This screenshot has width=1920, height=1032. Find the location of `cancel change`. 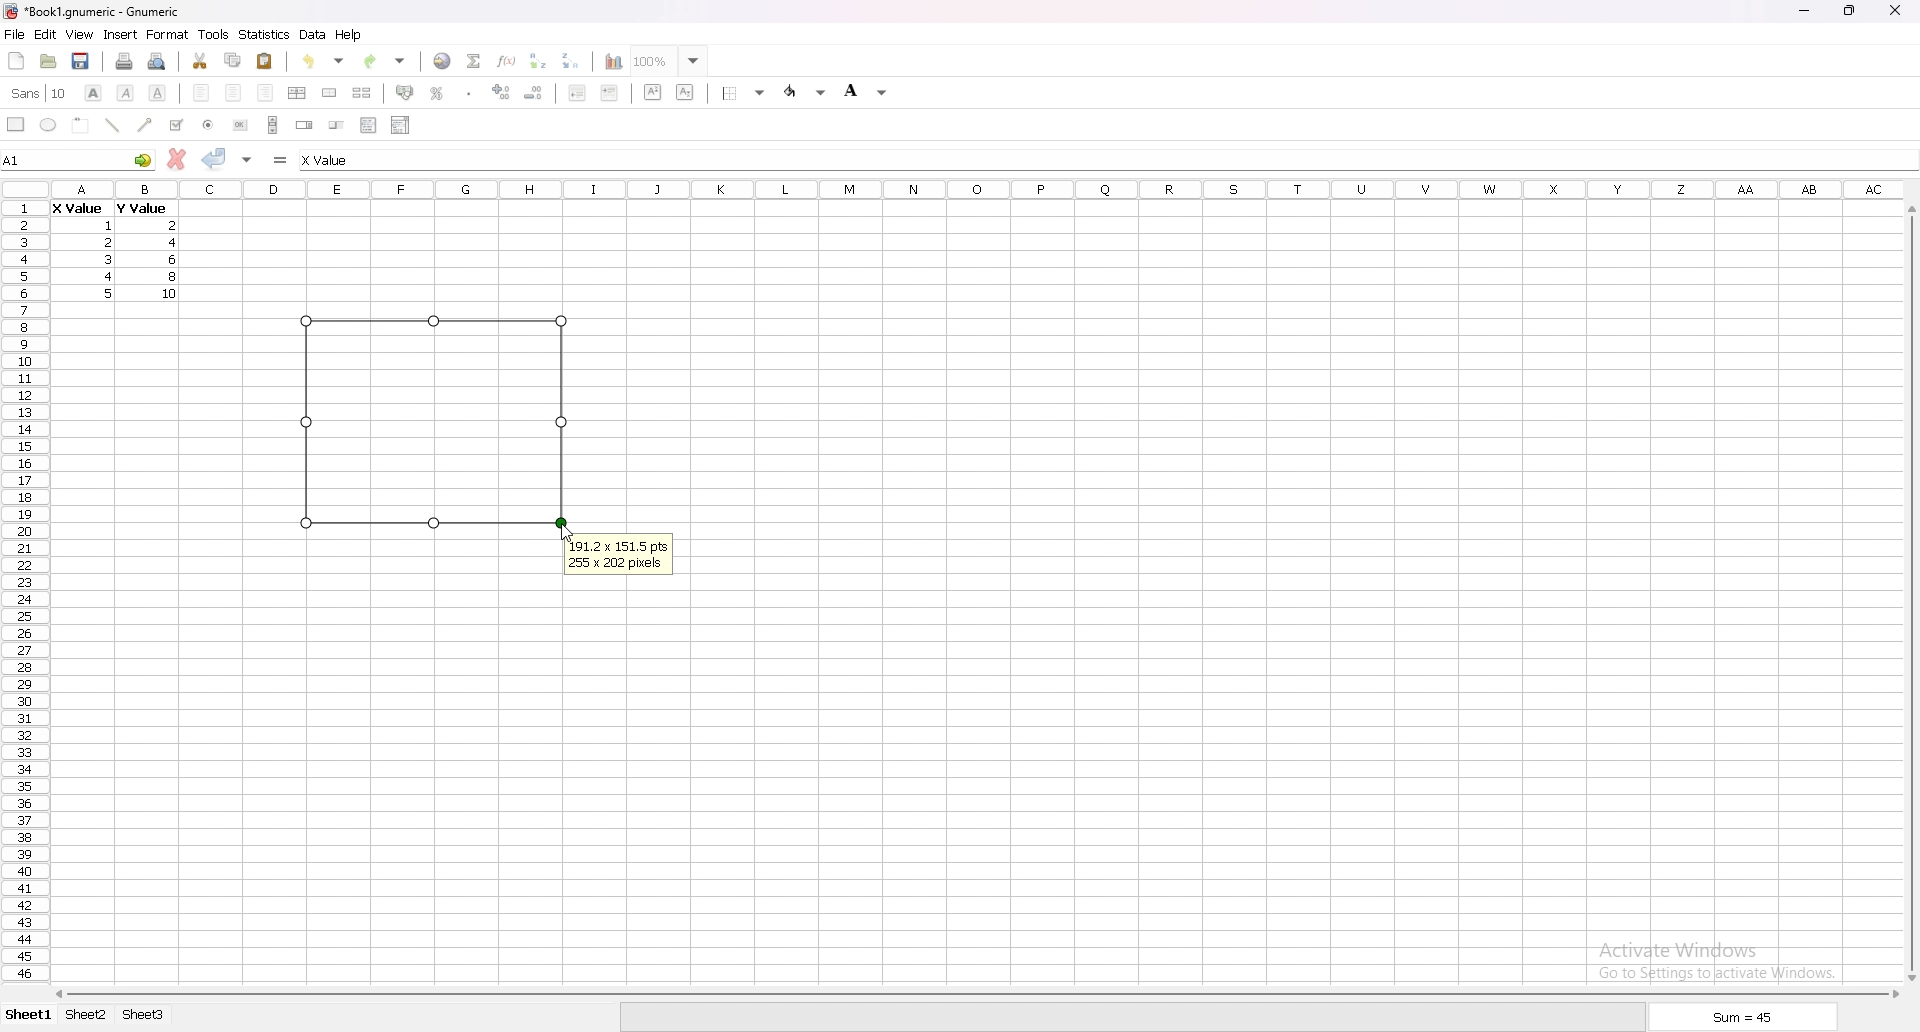

cancel change is located at coordinates (178, 159).